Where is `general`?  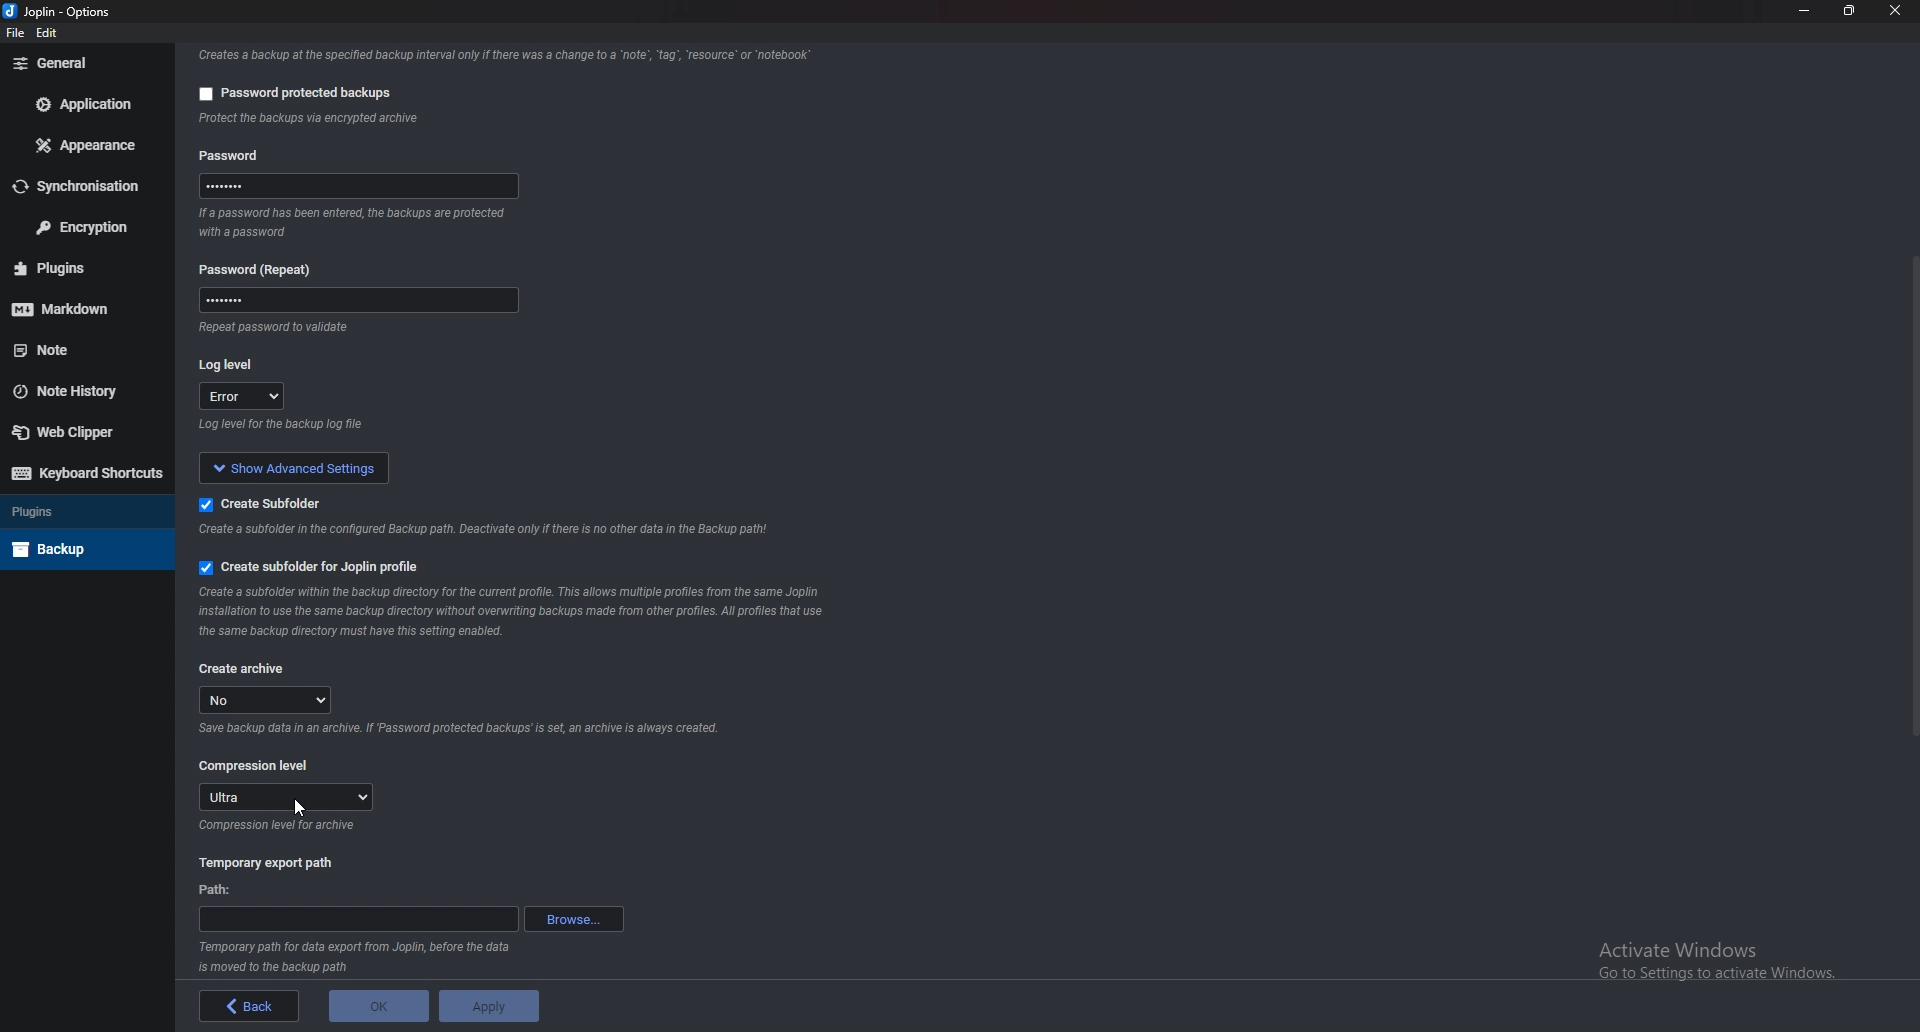
general is located at coordinates (81, 63).